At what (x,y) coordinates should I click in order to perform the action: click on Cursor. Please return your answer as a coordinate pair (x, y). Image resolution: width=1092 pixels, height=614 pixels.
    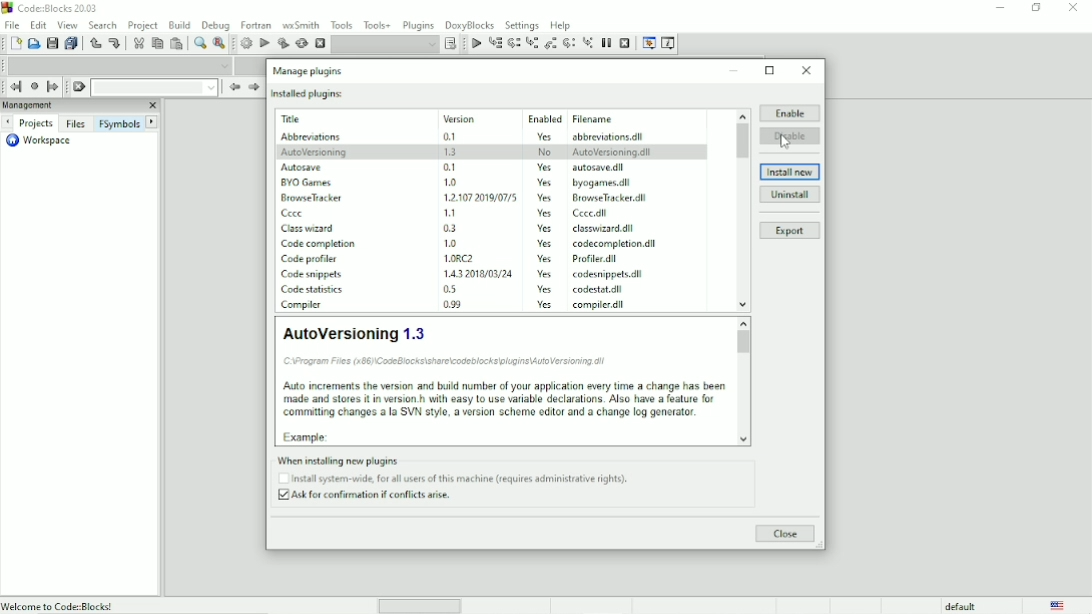
    Looking at the image, I should click on (786, 141).